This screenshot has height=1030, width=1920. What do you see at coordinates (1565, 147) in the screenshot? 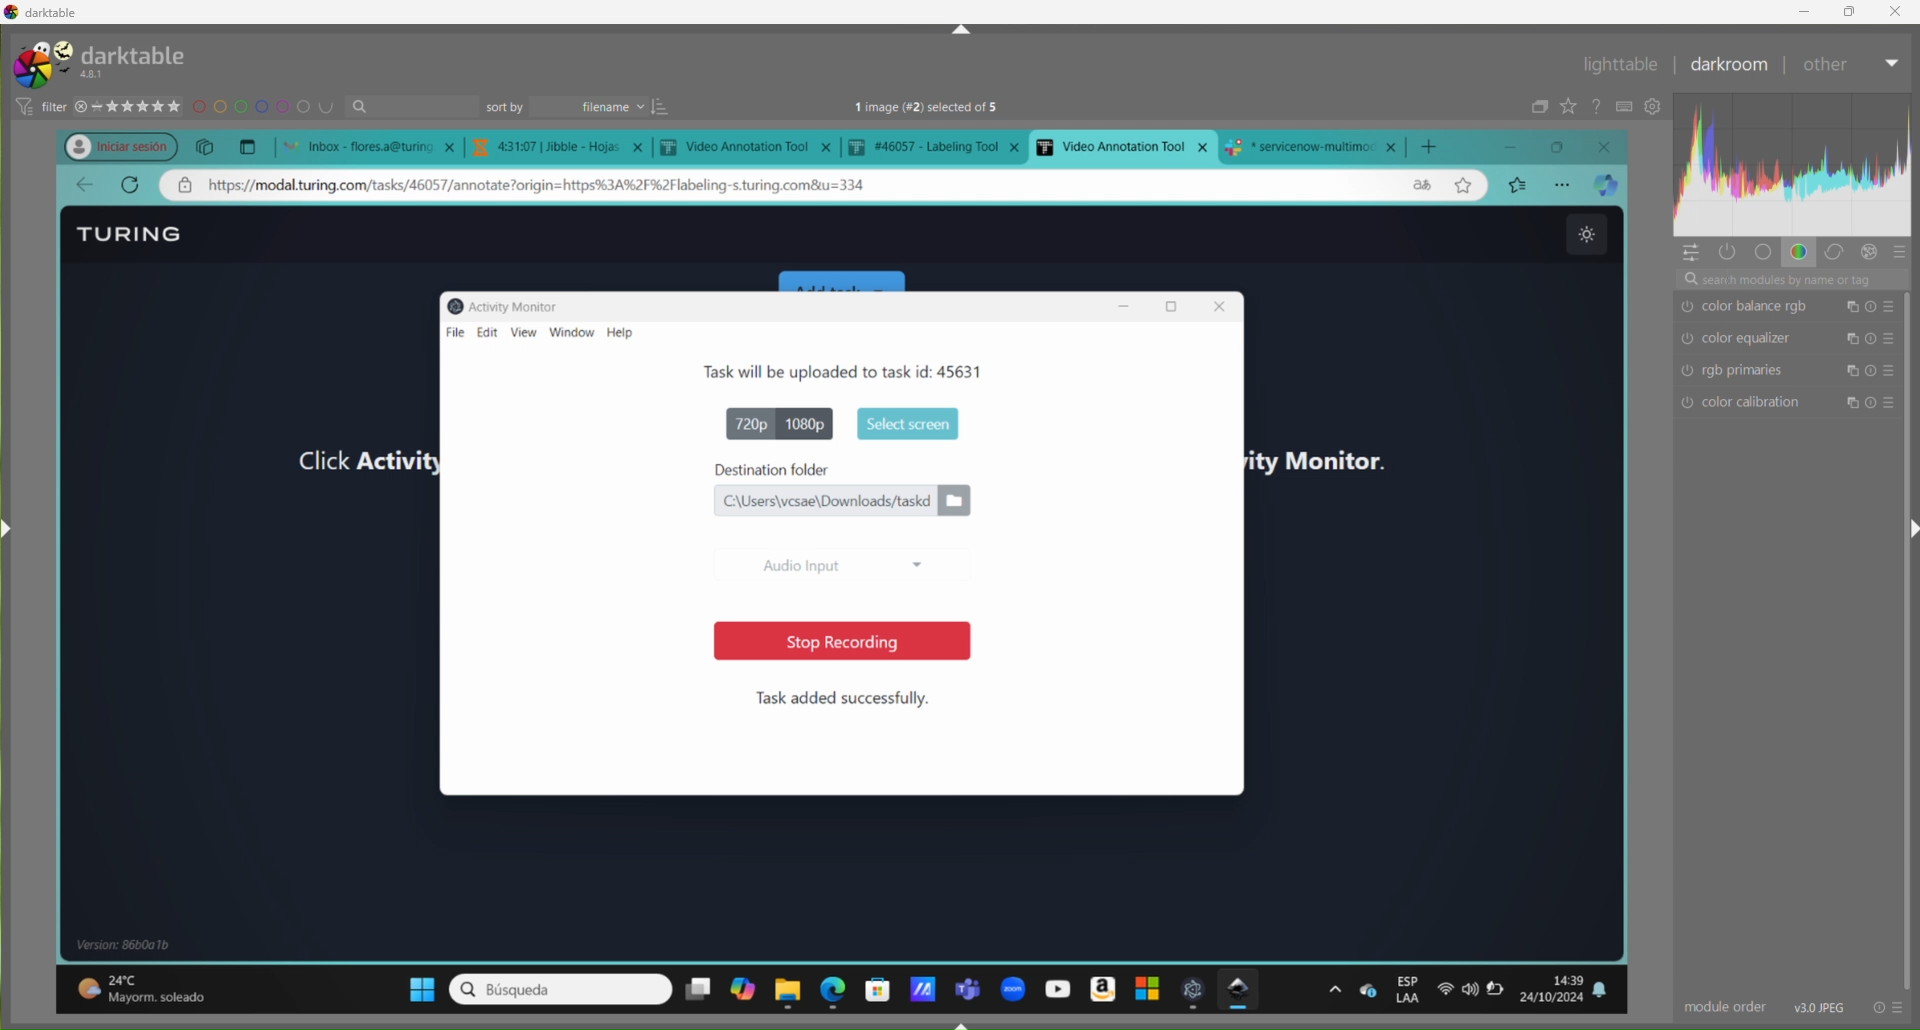
I see `maximize` at bounding box center [1565, 147].